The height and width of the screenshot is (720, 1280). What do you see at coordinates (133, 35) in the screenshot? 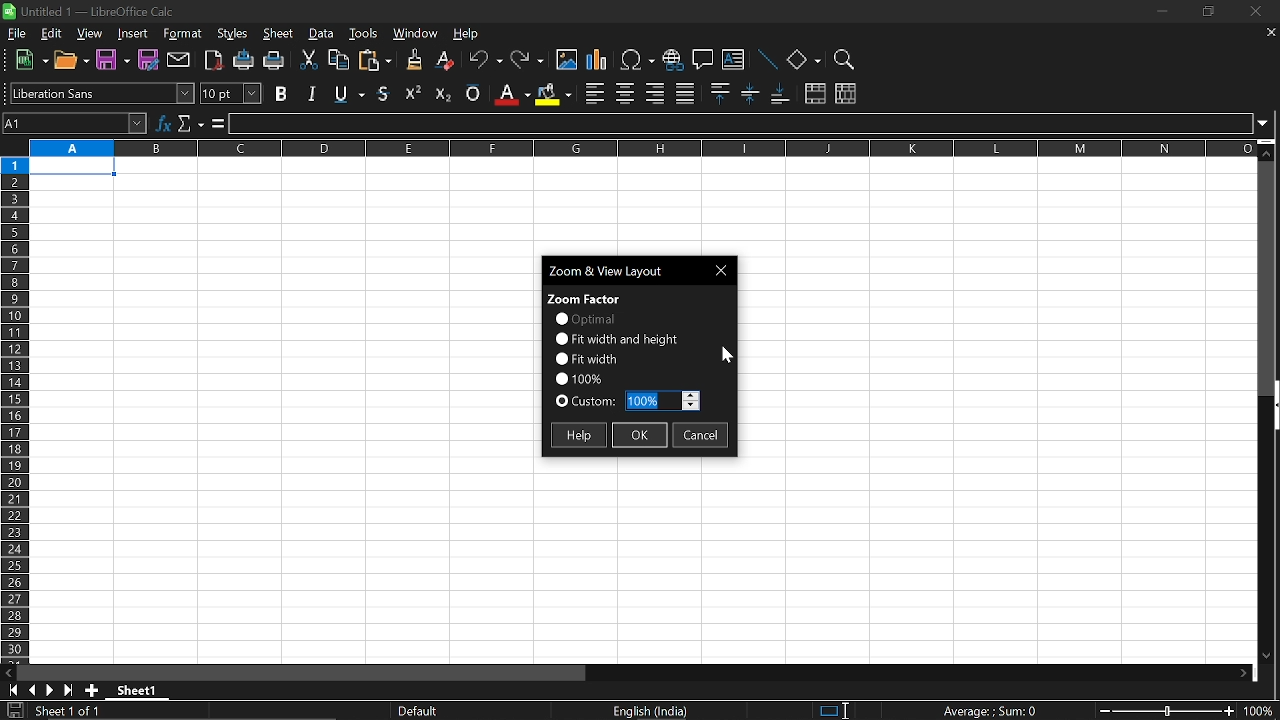
I see `Insert` at bounding box center [133, 35].